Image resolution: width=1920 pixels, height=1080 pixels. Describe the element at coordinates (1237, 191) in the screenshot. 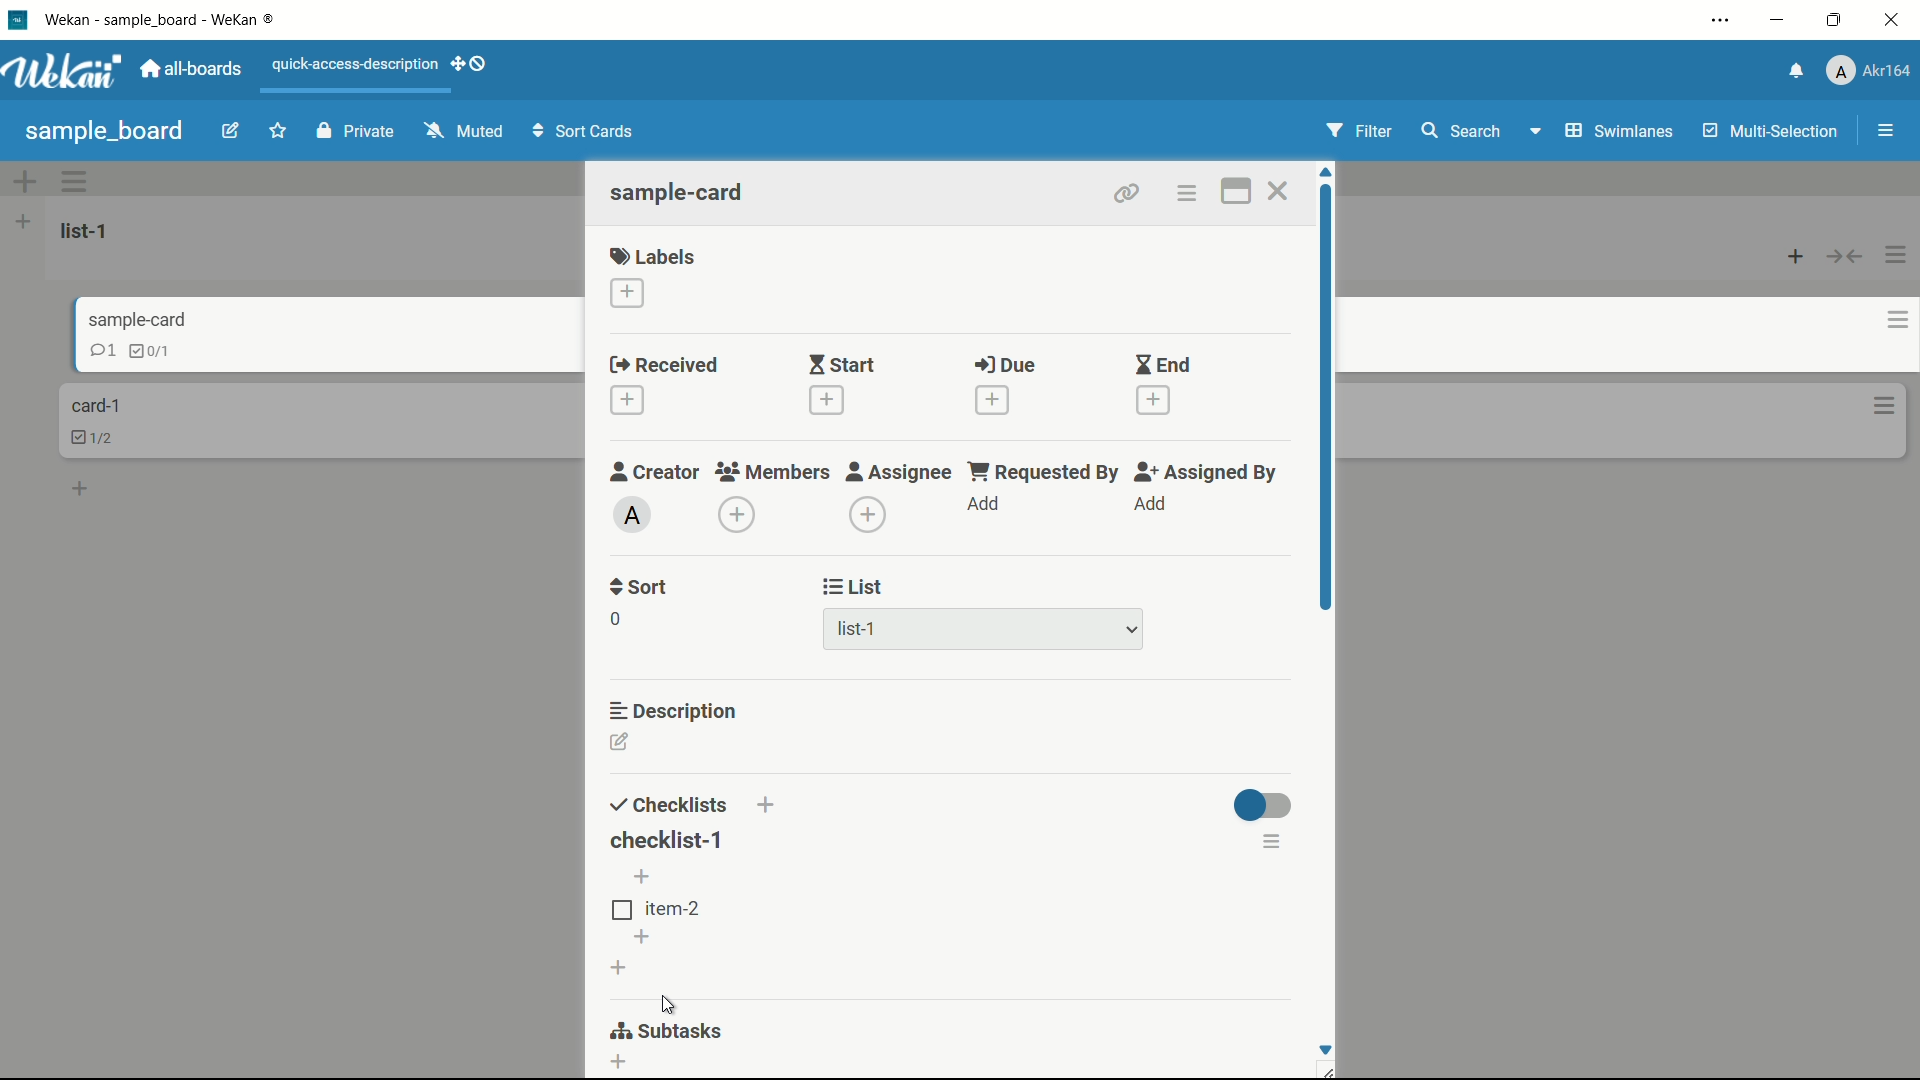

I see `maximize card` at that location.